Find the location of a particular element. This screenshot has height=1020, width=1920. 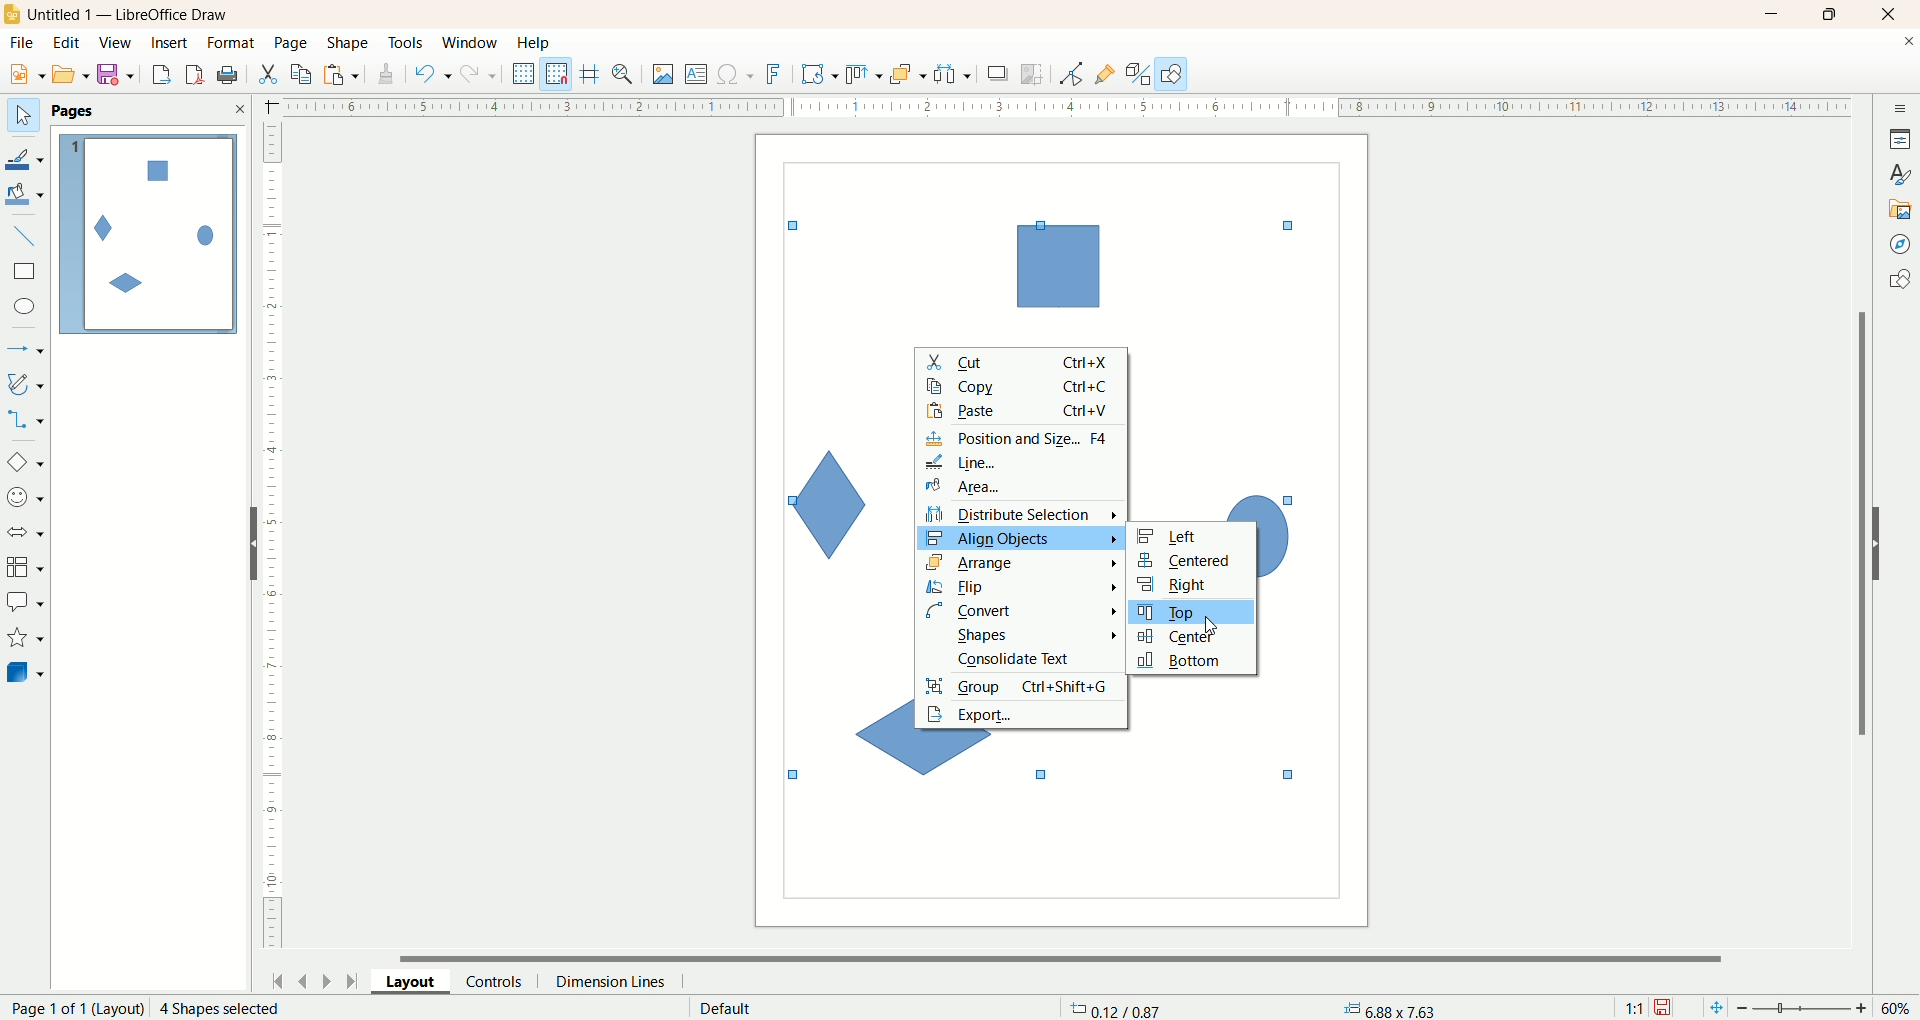

arrange is located at coordinates (909, 73).